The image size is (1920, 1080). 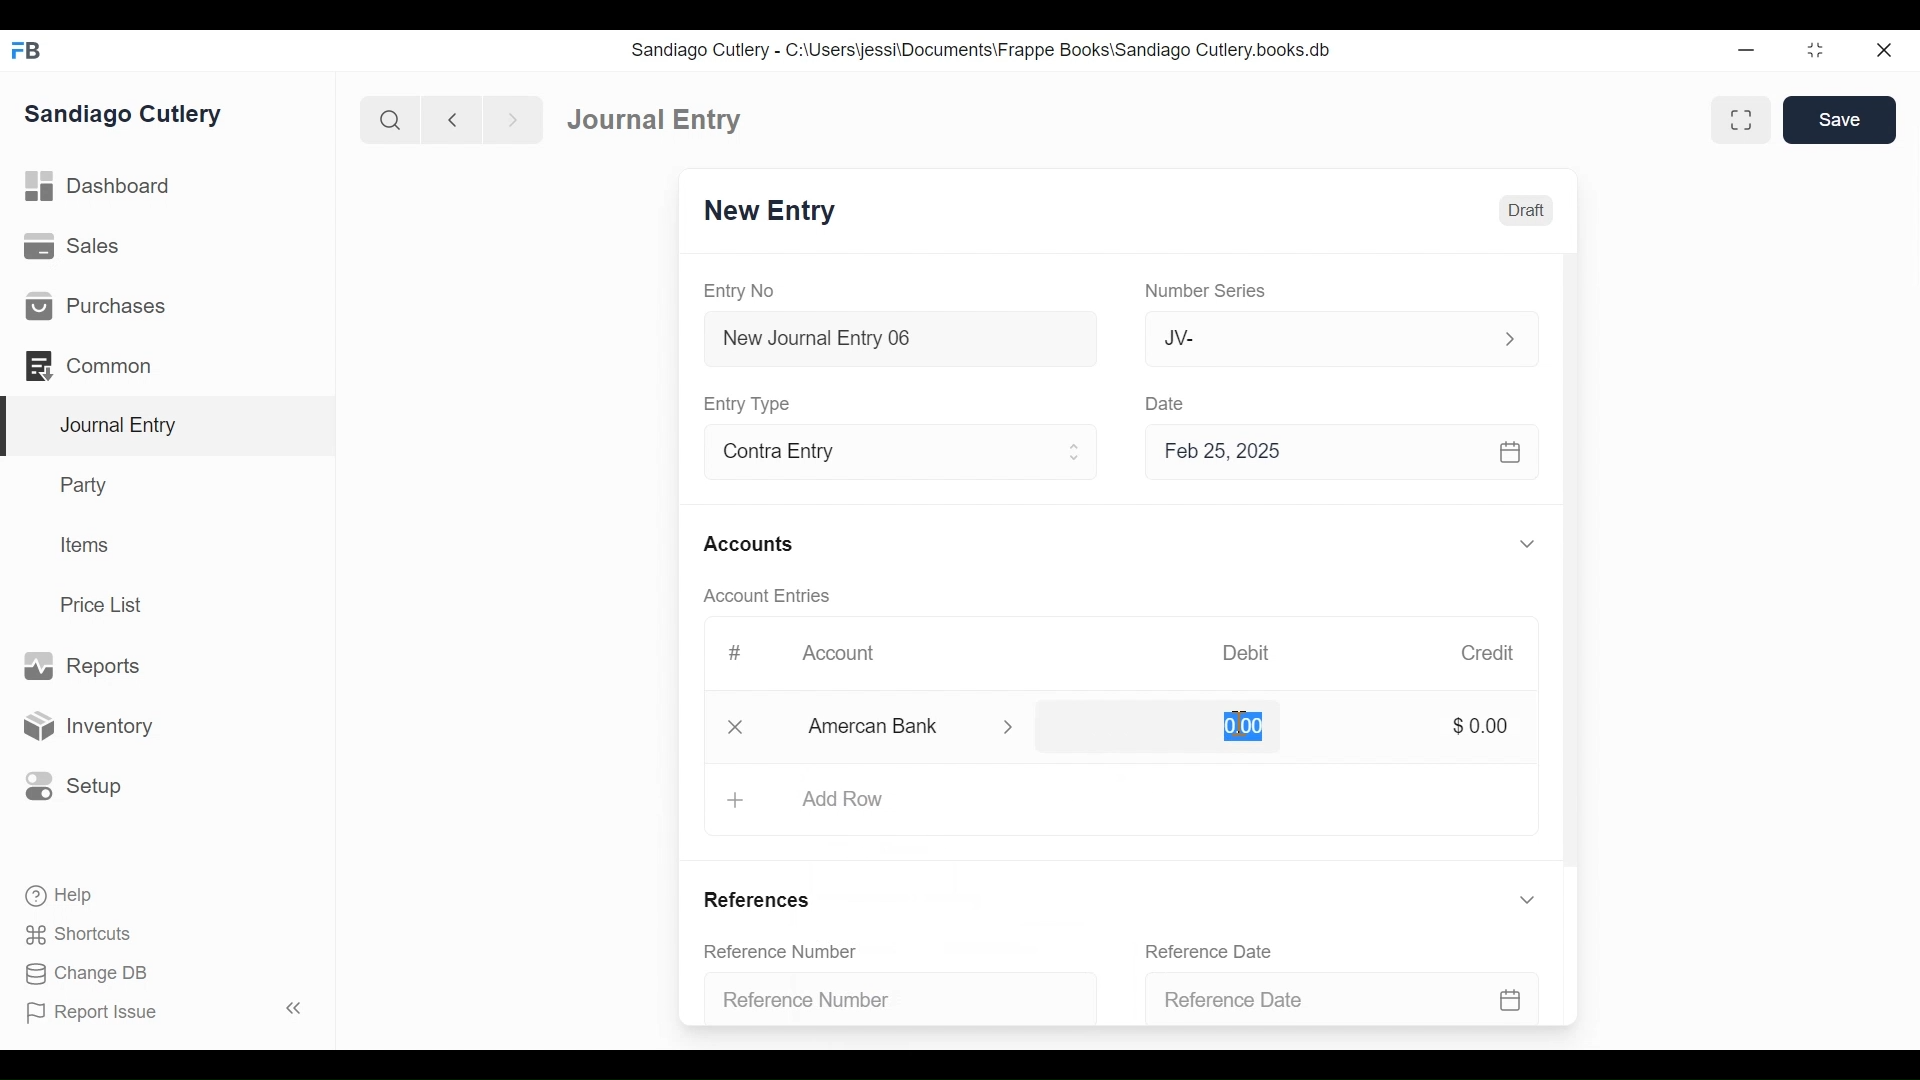 I want to click on Debit, so click(x=1246, y=653).